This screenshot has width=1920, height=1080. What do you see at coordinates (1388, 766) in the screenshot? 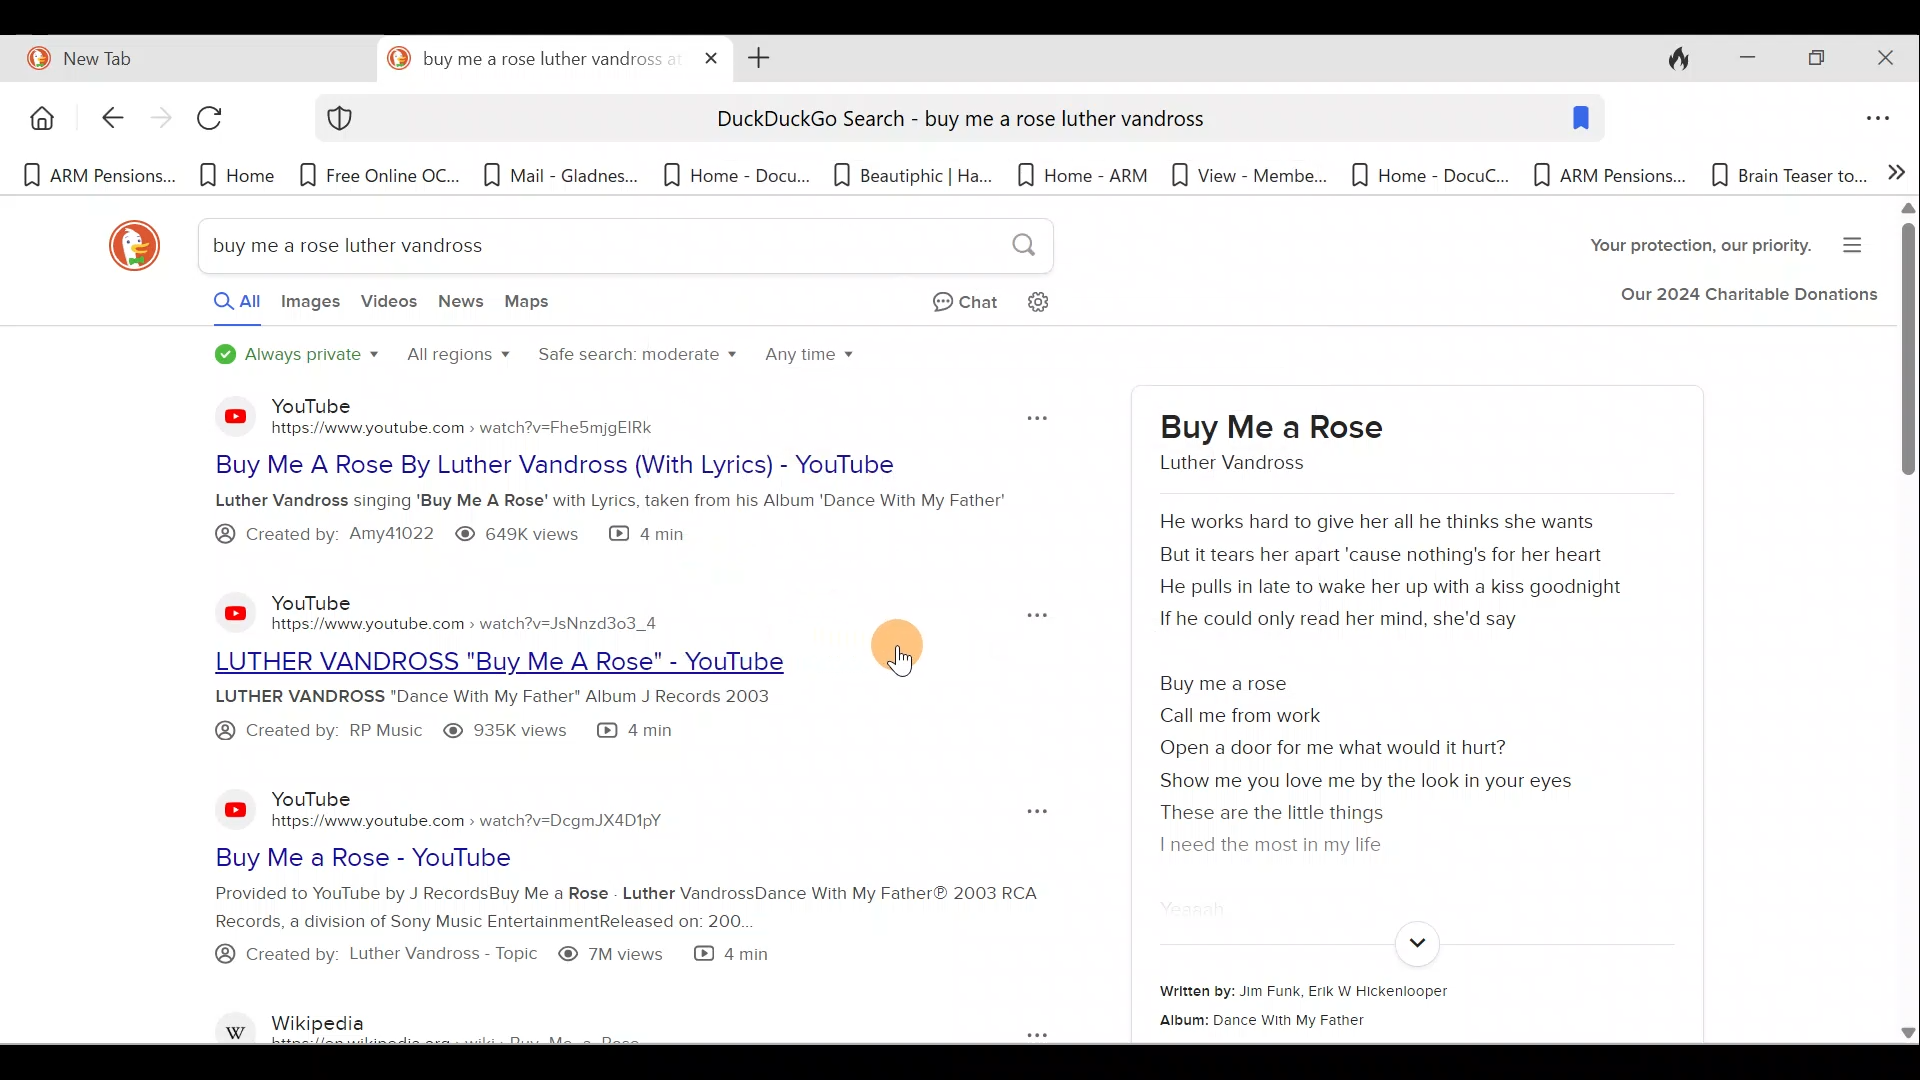
I see `Buy me a rose

Call me from work

Open a door for me what would it hurt?

Show me you love me by the look in your eyes
ad These are the little things

| need the most in my life` at bounding box center [1388, 766].